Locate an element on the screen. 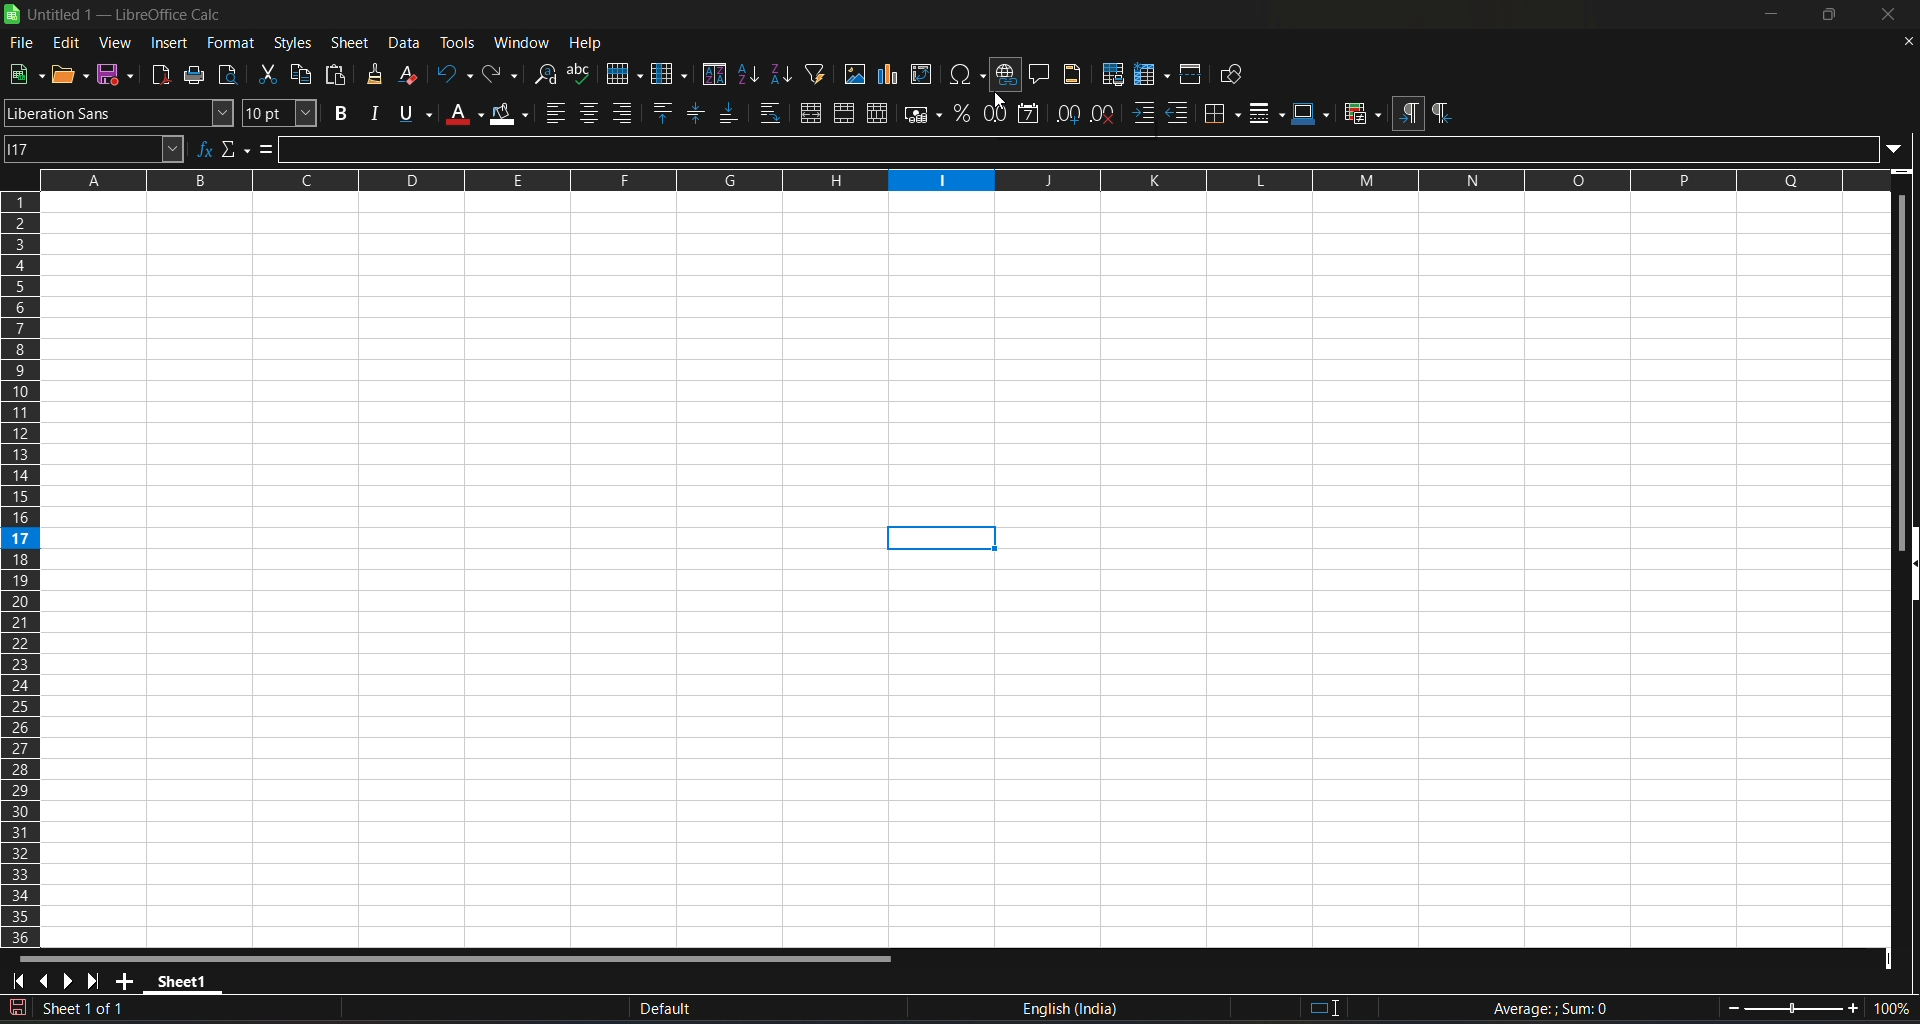 This screenshot has height=1024, width=1920. left to right is located at coordinates (1408, 112).